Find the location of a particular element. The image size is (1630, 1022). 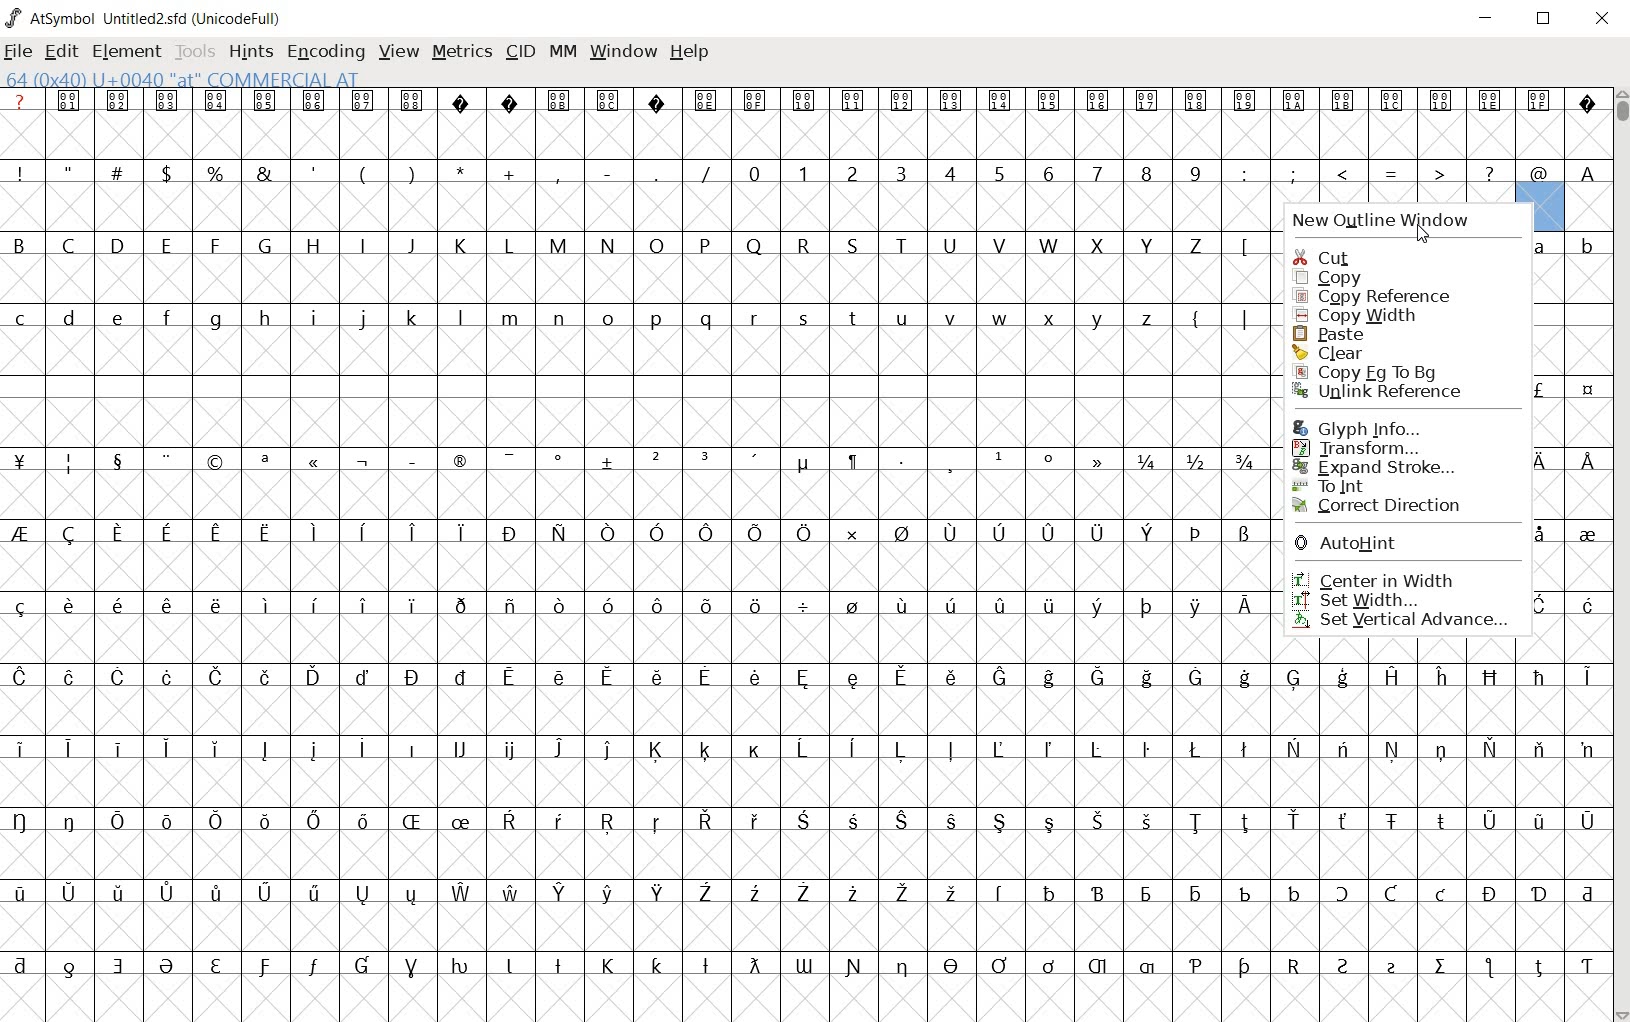

CLOSE is located at coordinates (1604, 21).